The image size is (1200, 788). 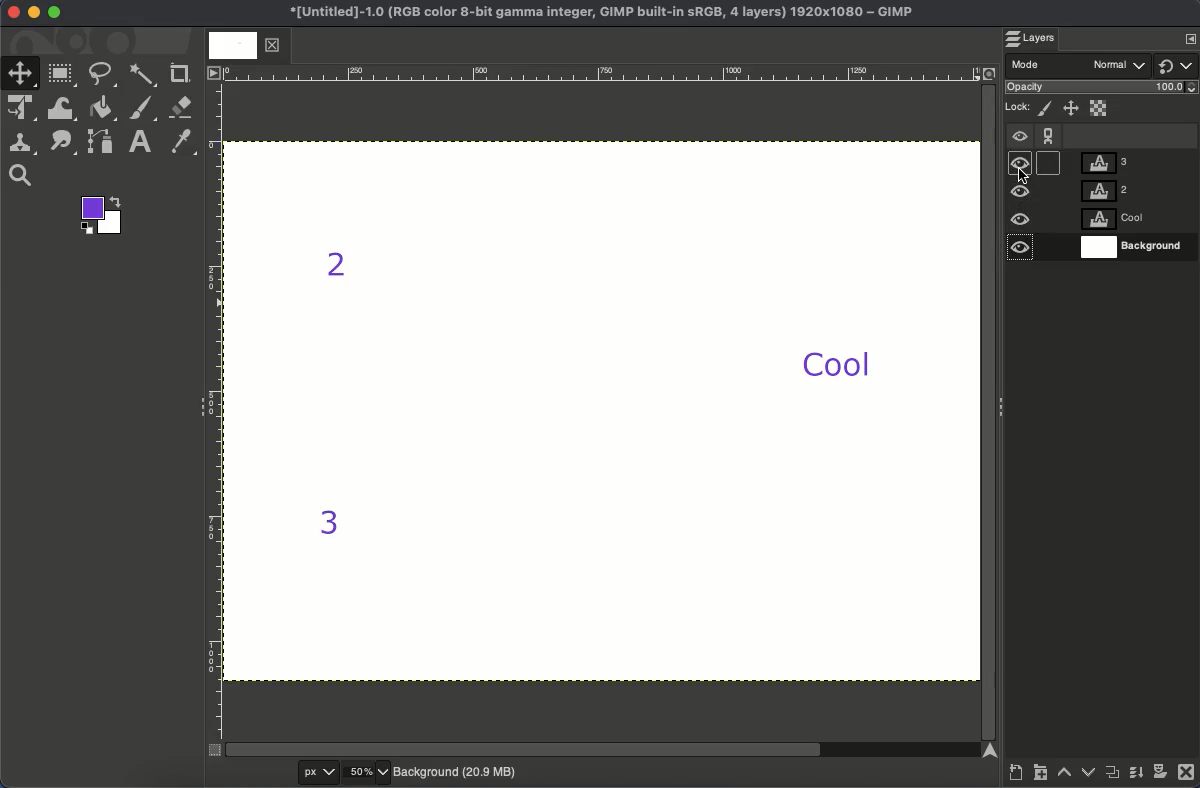 What do you see at coordinates (1160, 775) in the screenshot?
I see `Add a mask` at bounding box center [1160, 775].